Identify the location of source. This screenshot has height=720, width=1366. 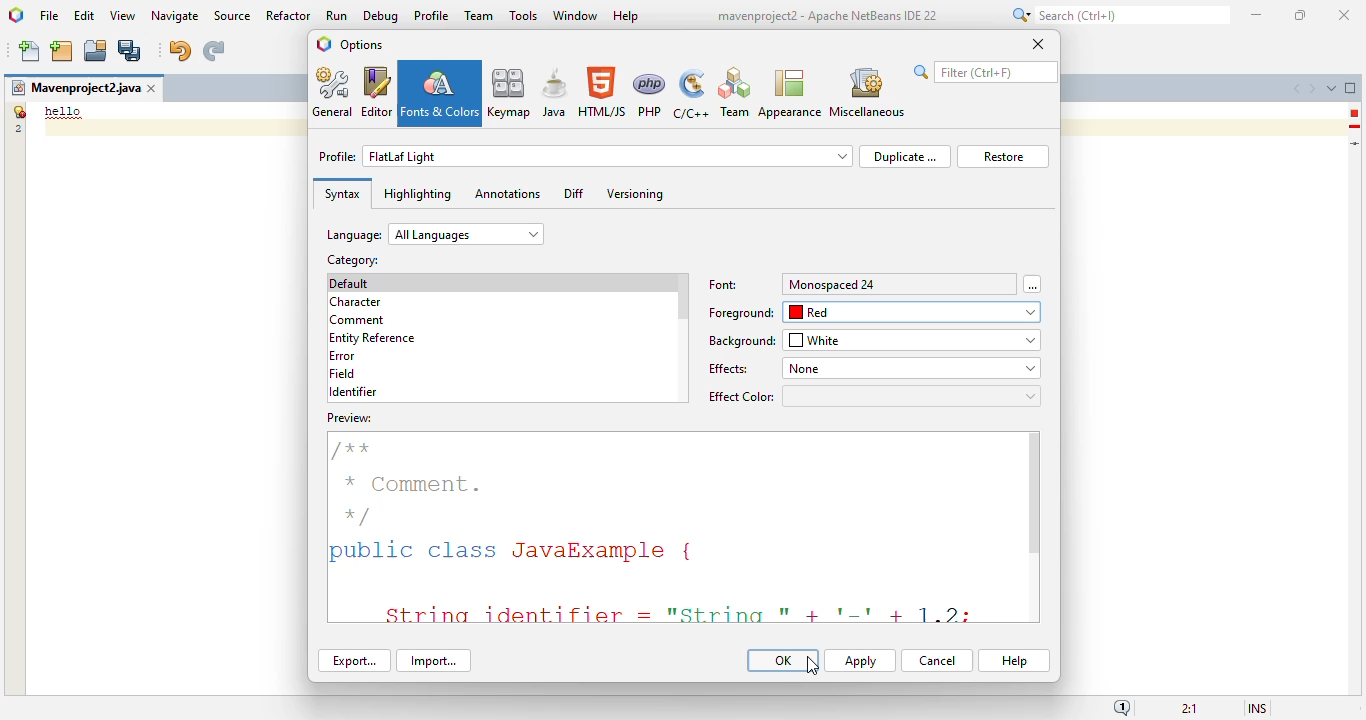
(232, 16).